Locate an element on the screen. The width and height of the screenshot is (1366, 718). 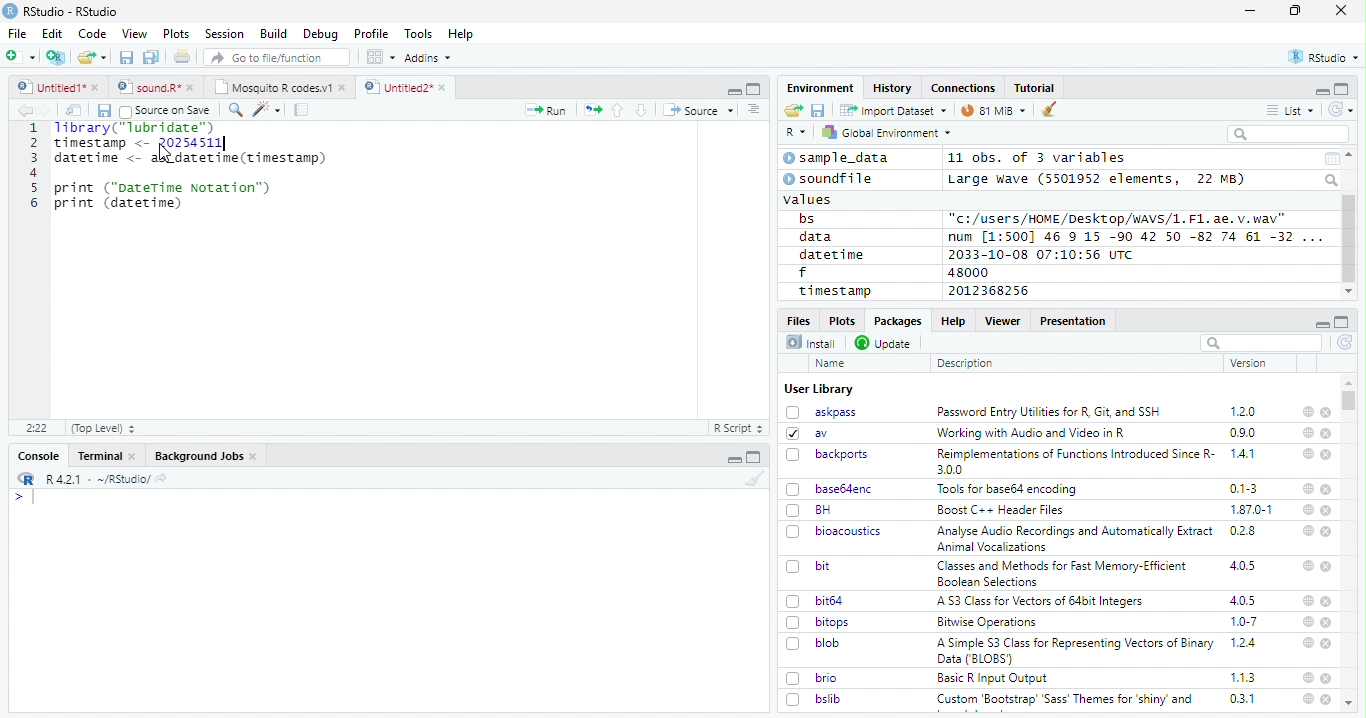
Help is located at coordinates (952, 320).